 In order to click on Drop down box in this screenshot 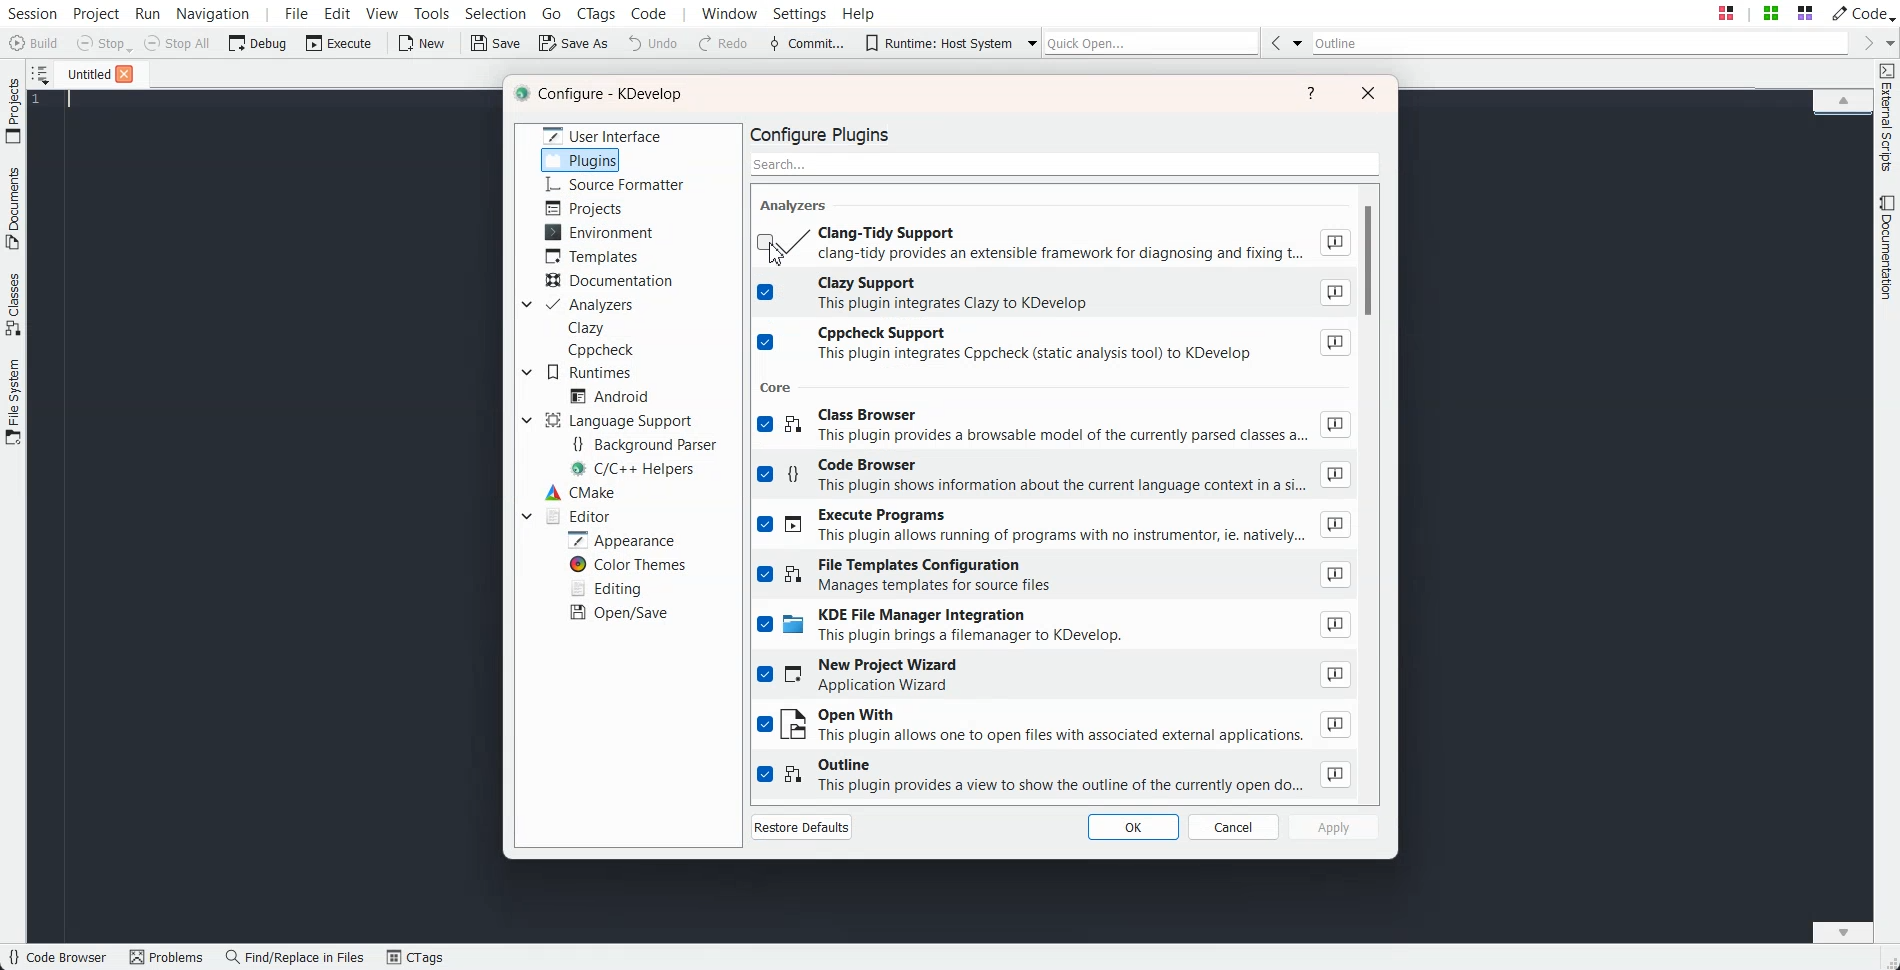, I will do `click(524, 305)`.